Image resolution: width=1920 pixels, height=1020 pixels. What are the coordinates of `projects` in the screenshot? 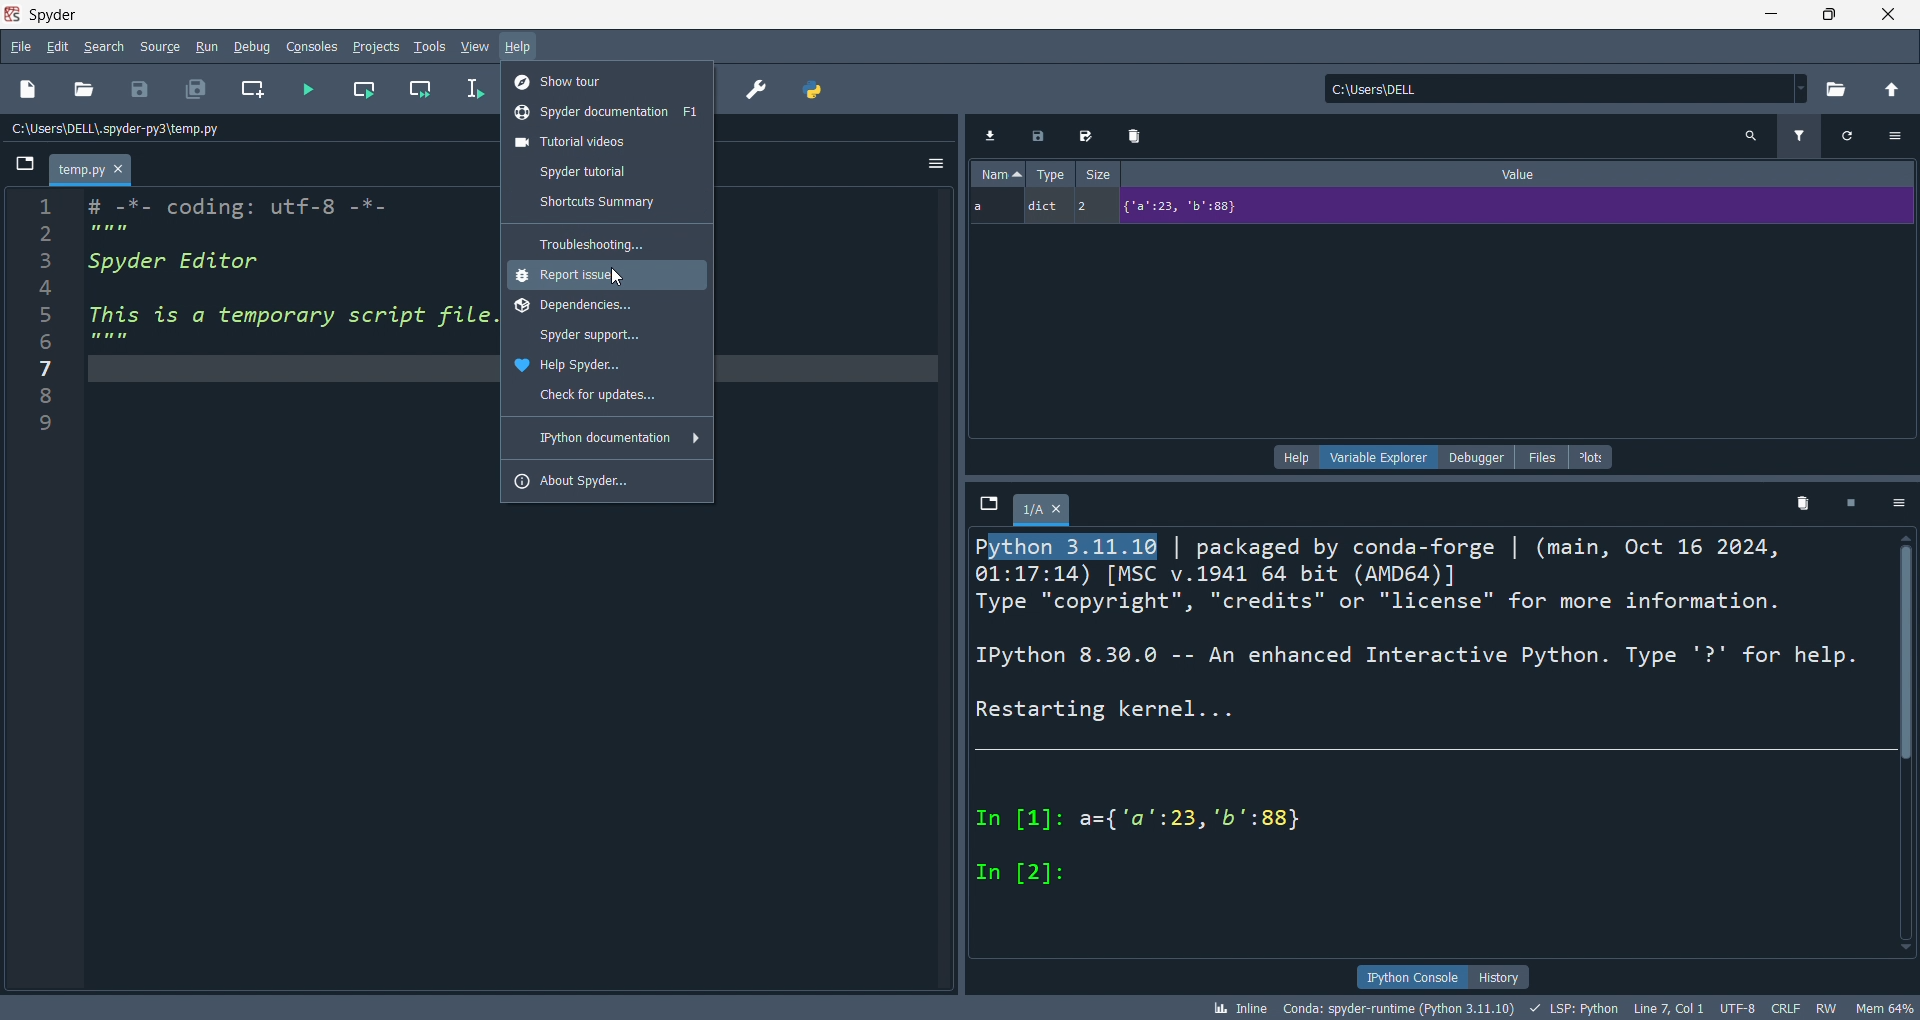 It's located at (375, 47).